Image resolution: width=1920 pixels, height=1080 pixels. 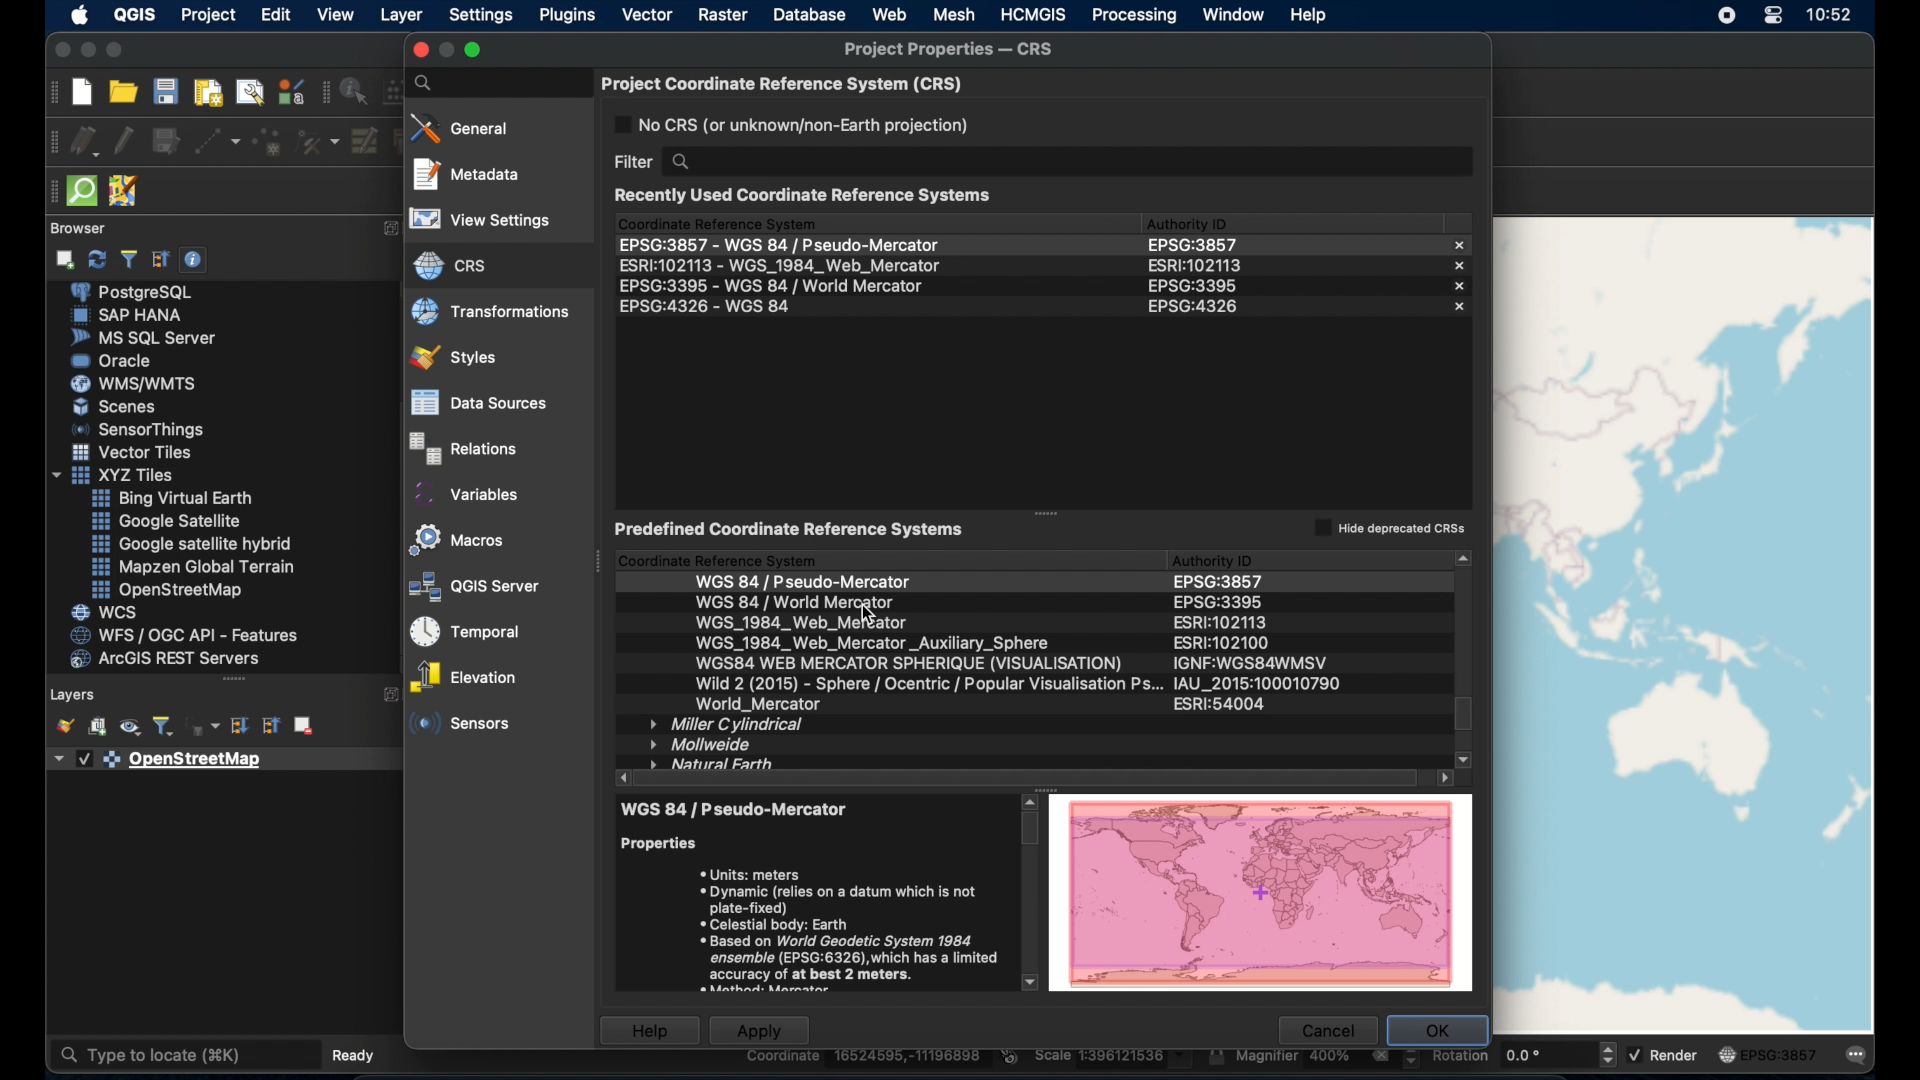 I want to click on styles, so click(x=473, y=357).